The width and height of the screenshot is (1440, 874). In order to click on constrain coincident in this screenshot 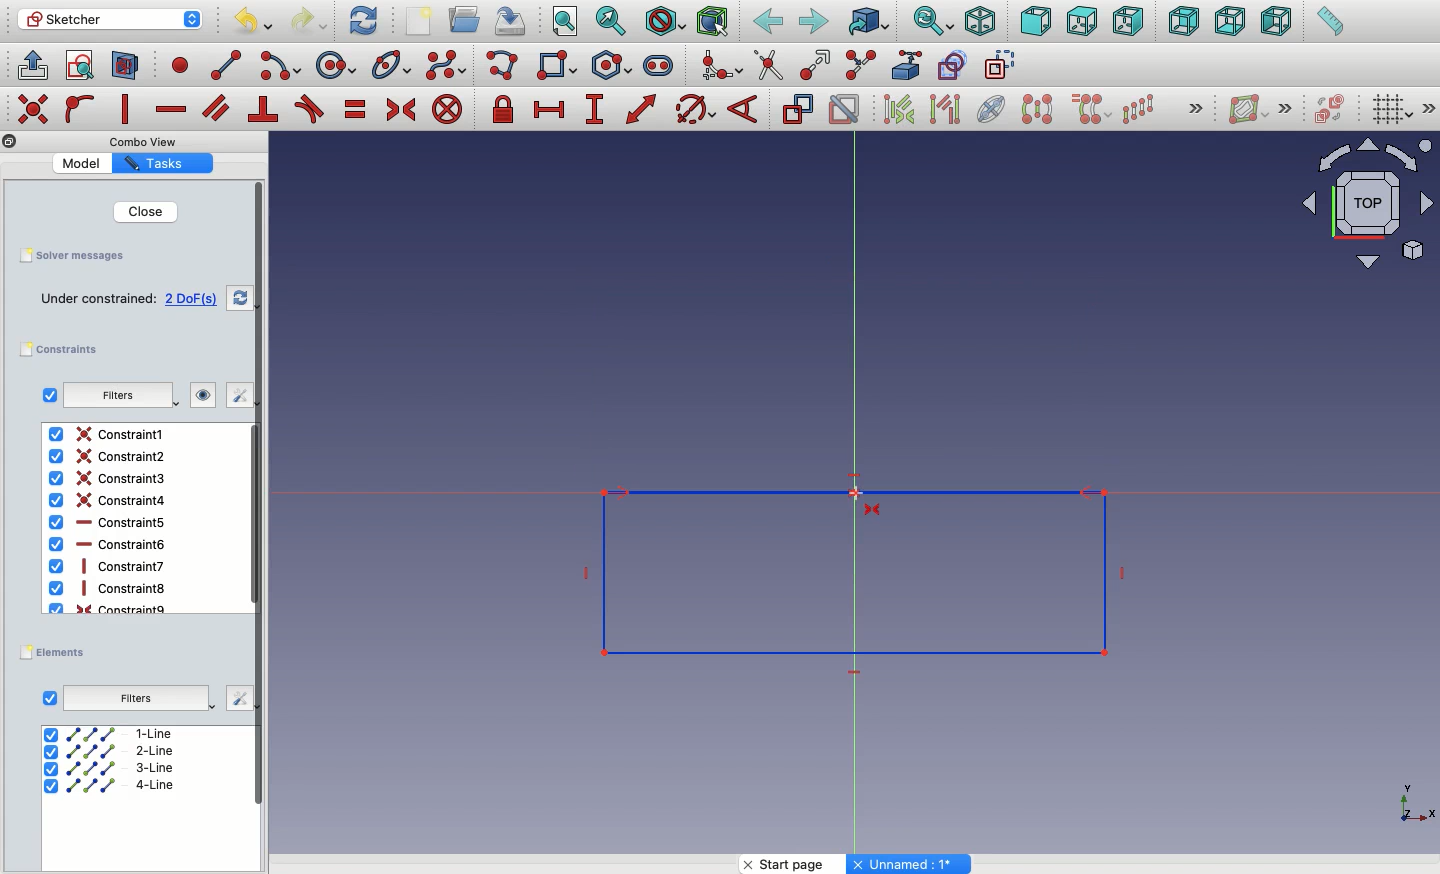, I will do `click(35, 109)`.